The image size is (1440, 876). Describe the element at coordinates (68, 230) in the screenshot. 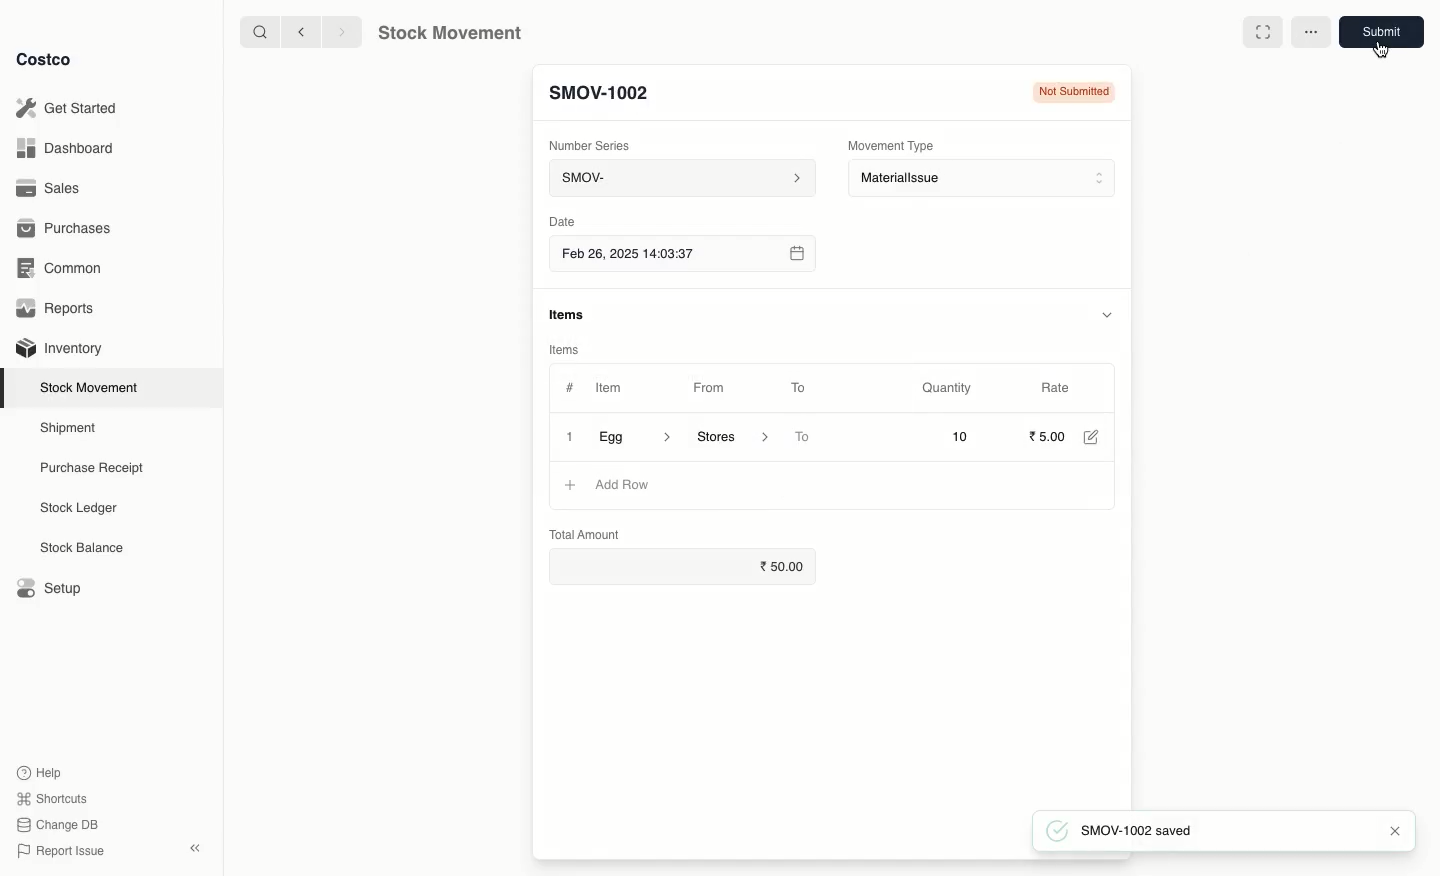

I see `Purchases` at that location.